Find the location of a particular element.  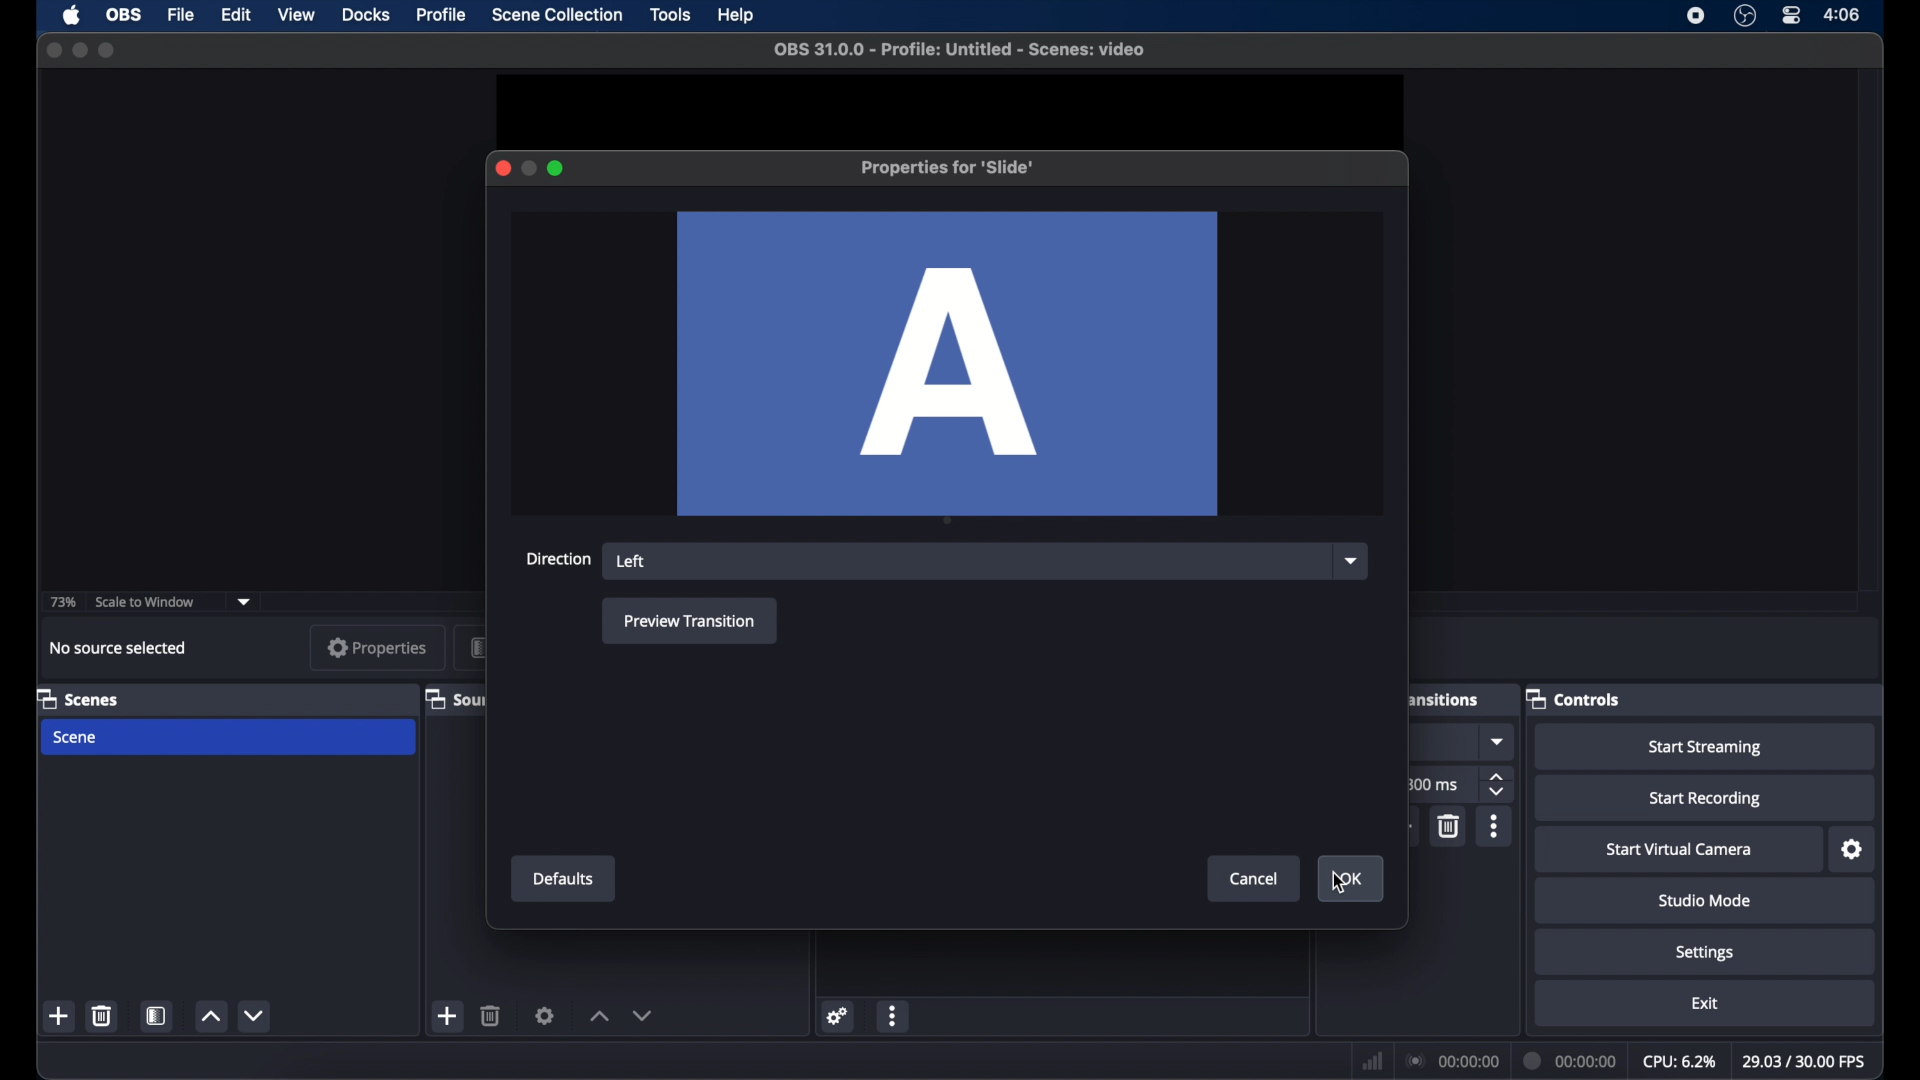

maximize is located at coordinates (110, 50).